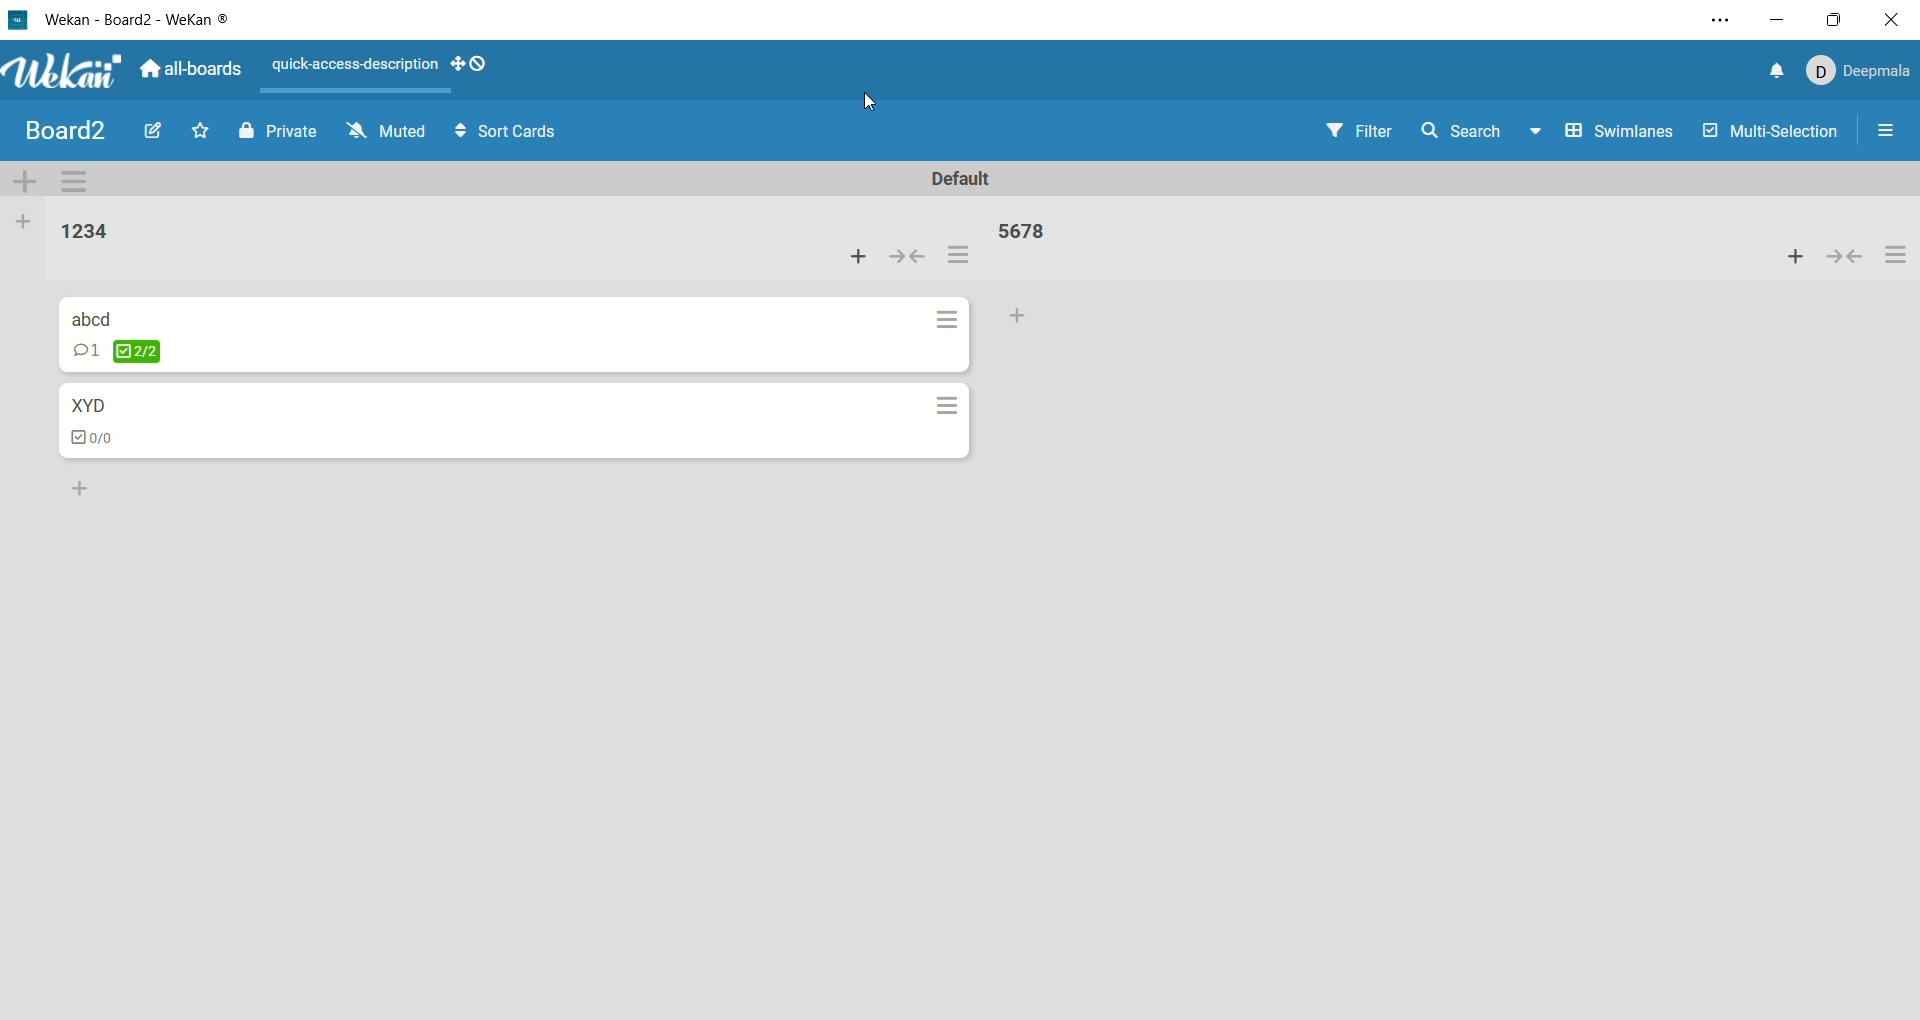 The image size is (1920, 1020). I want to click on wekan-wekan, so click(161, 19).